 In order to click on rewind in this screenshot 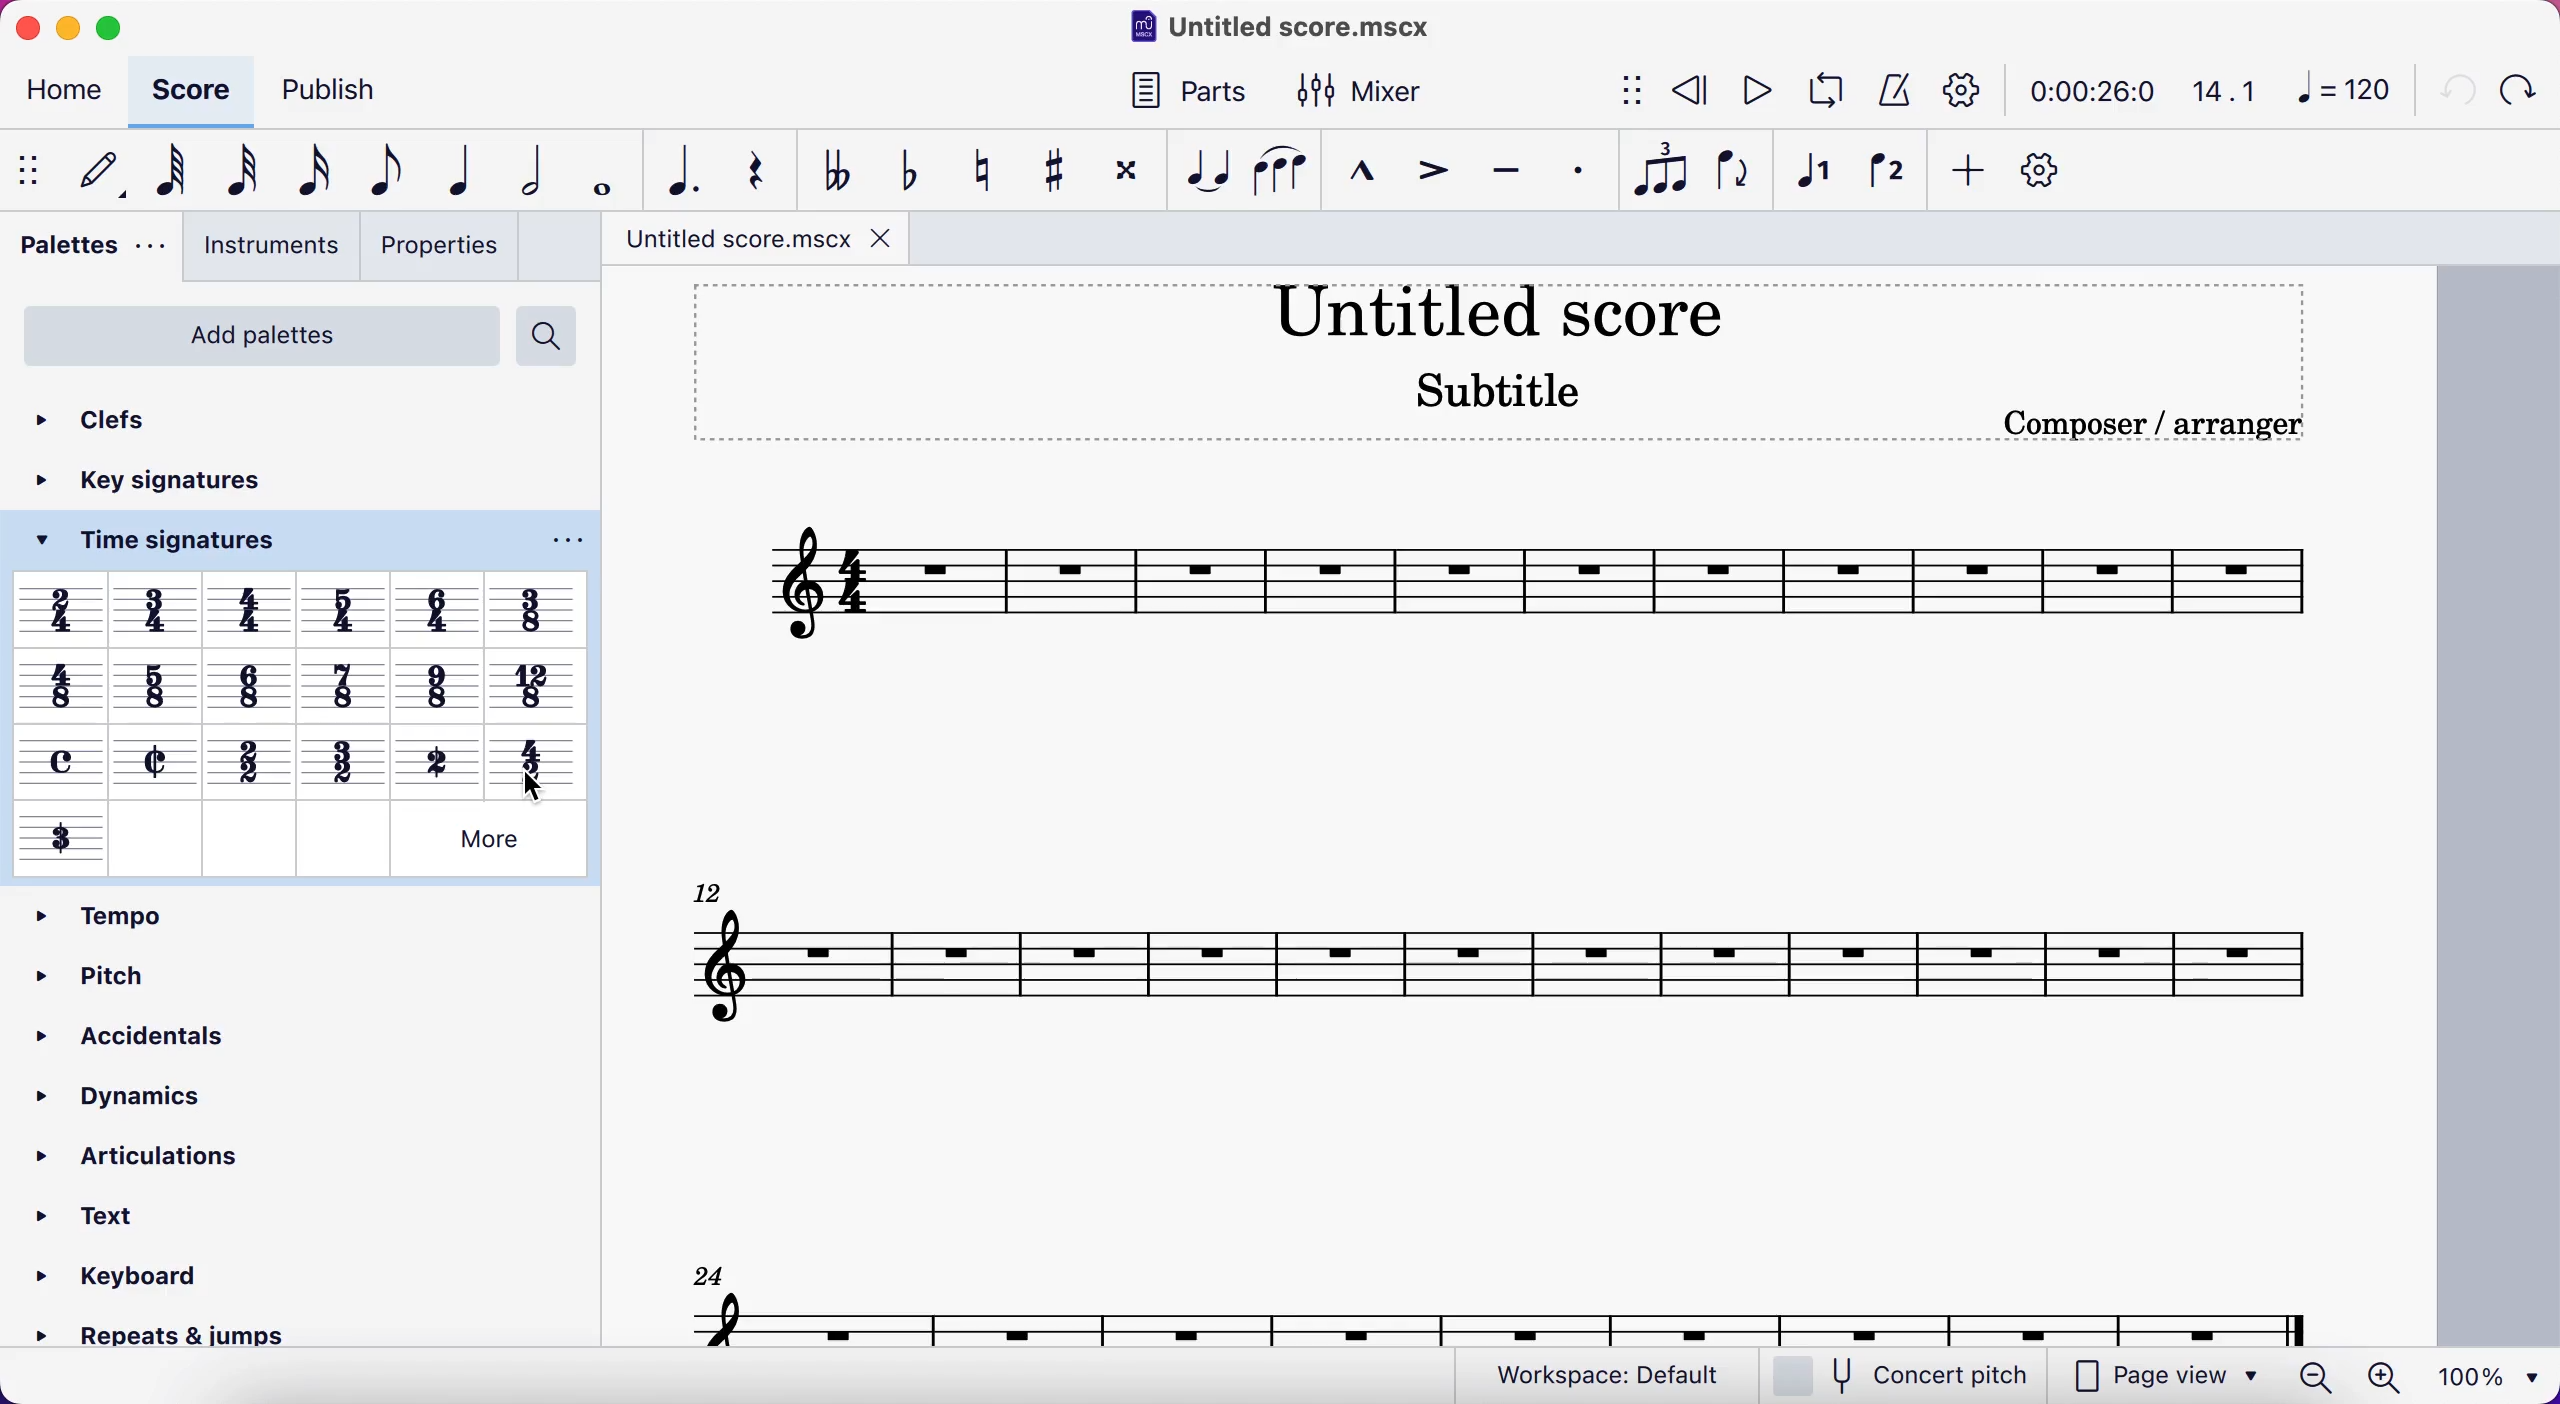, I will do `click(1682, 94)`.